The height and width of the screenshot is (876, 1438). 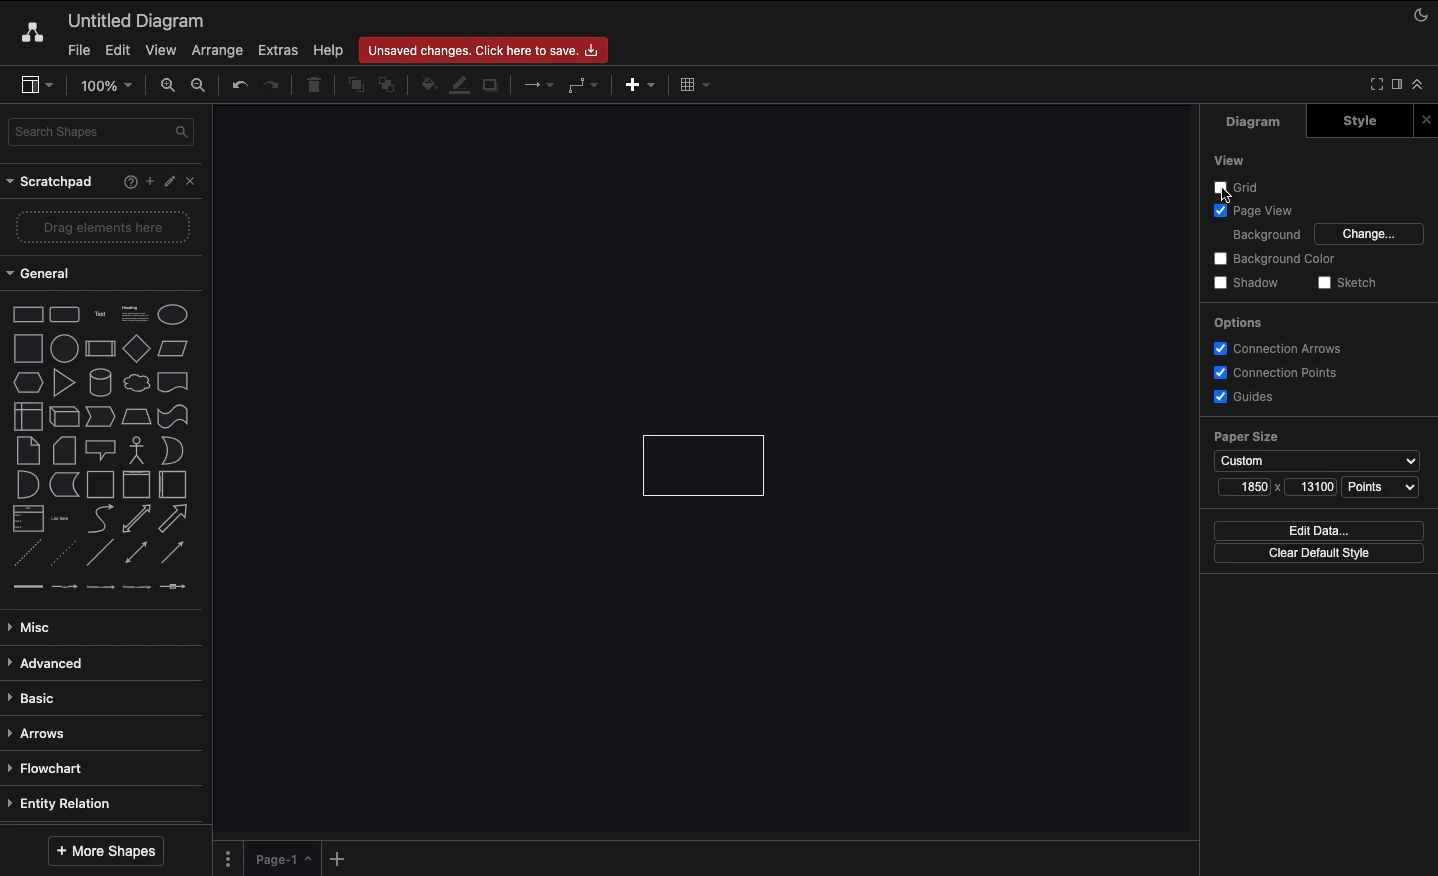 What do you see at coordinates (1250, 284) in the screenshot?
I see `Shadow` at bounding box center [1250, 284].